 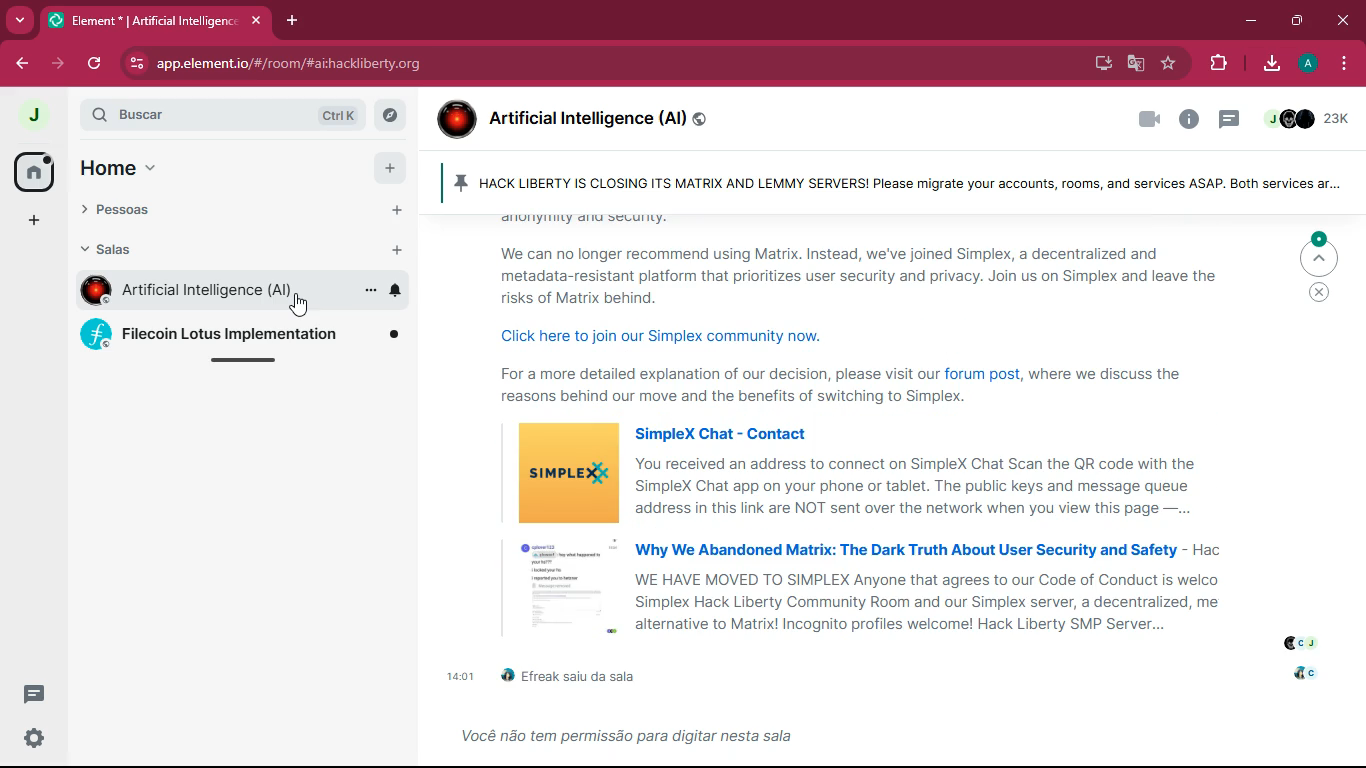 What do you see at coordinates (722, 431) in the screenshot?
I see `simplex chat - contact` at bounding box center [722, 431].